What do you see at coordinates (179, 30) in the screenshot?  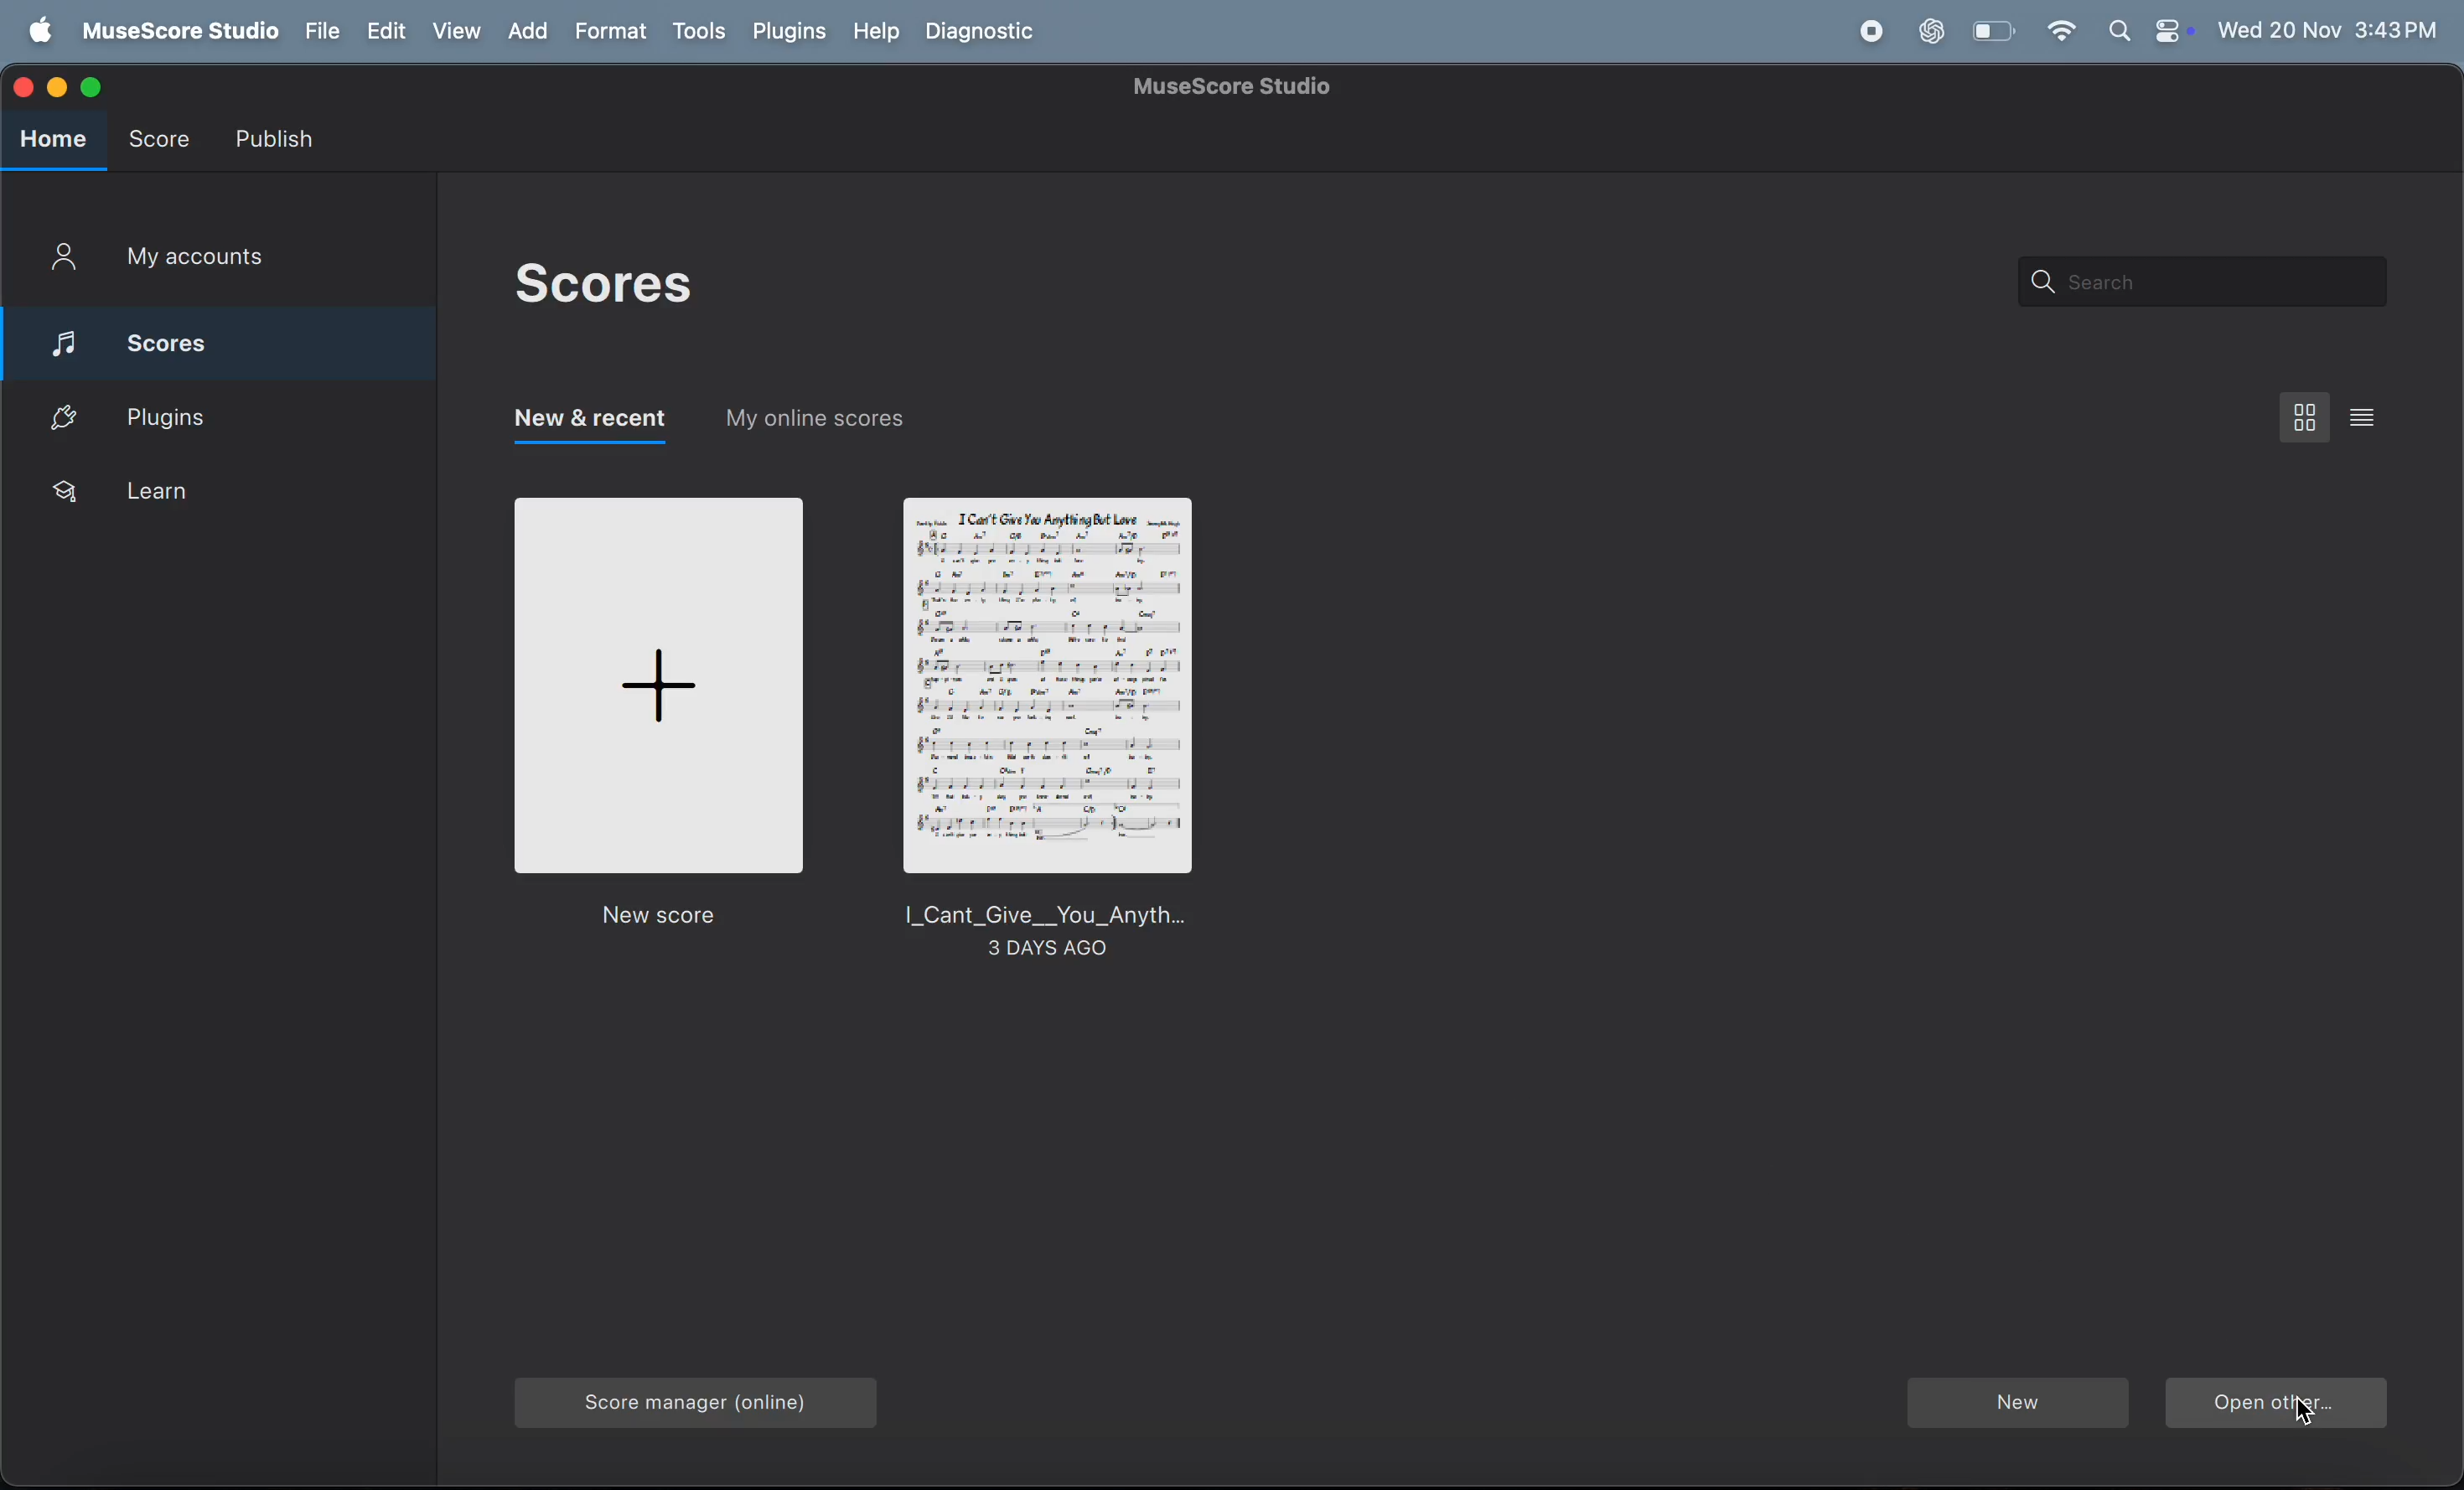 I see `musescore studio` at bounding box center [179, 30].